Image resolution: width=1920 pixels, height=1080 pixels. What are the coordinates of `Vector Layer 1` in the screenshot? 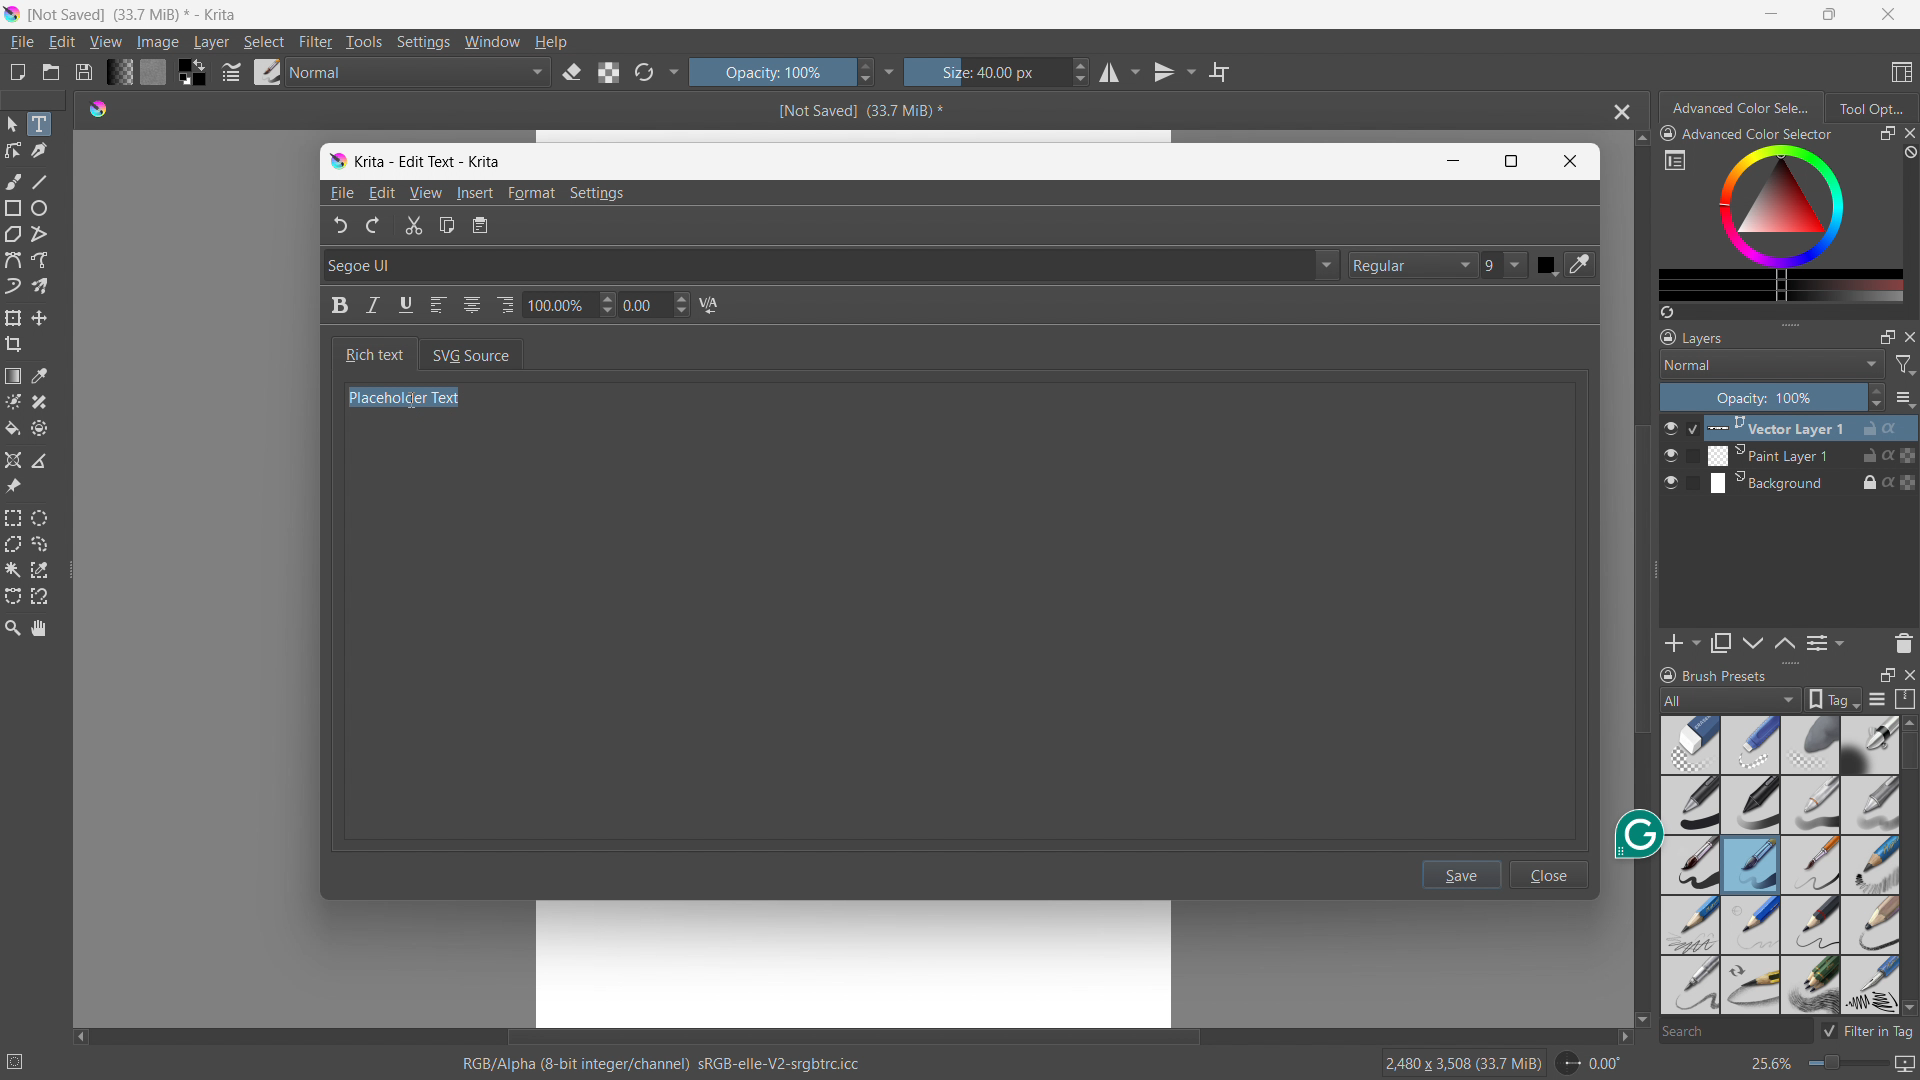 It's located at (1801, 427).